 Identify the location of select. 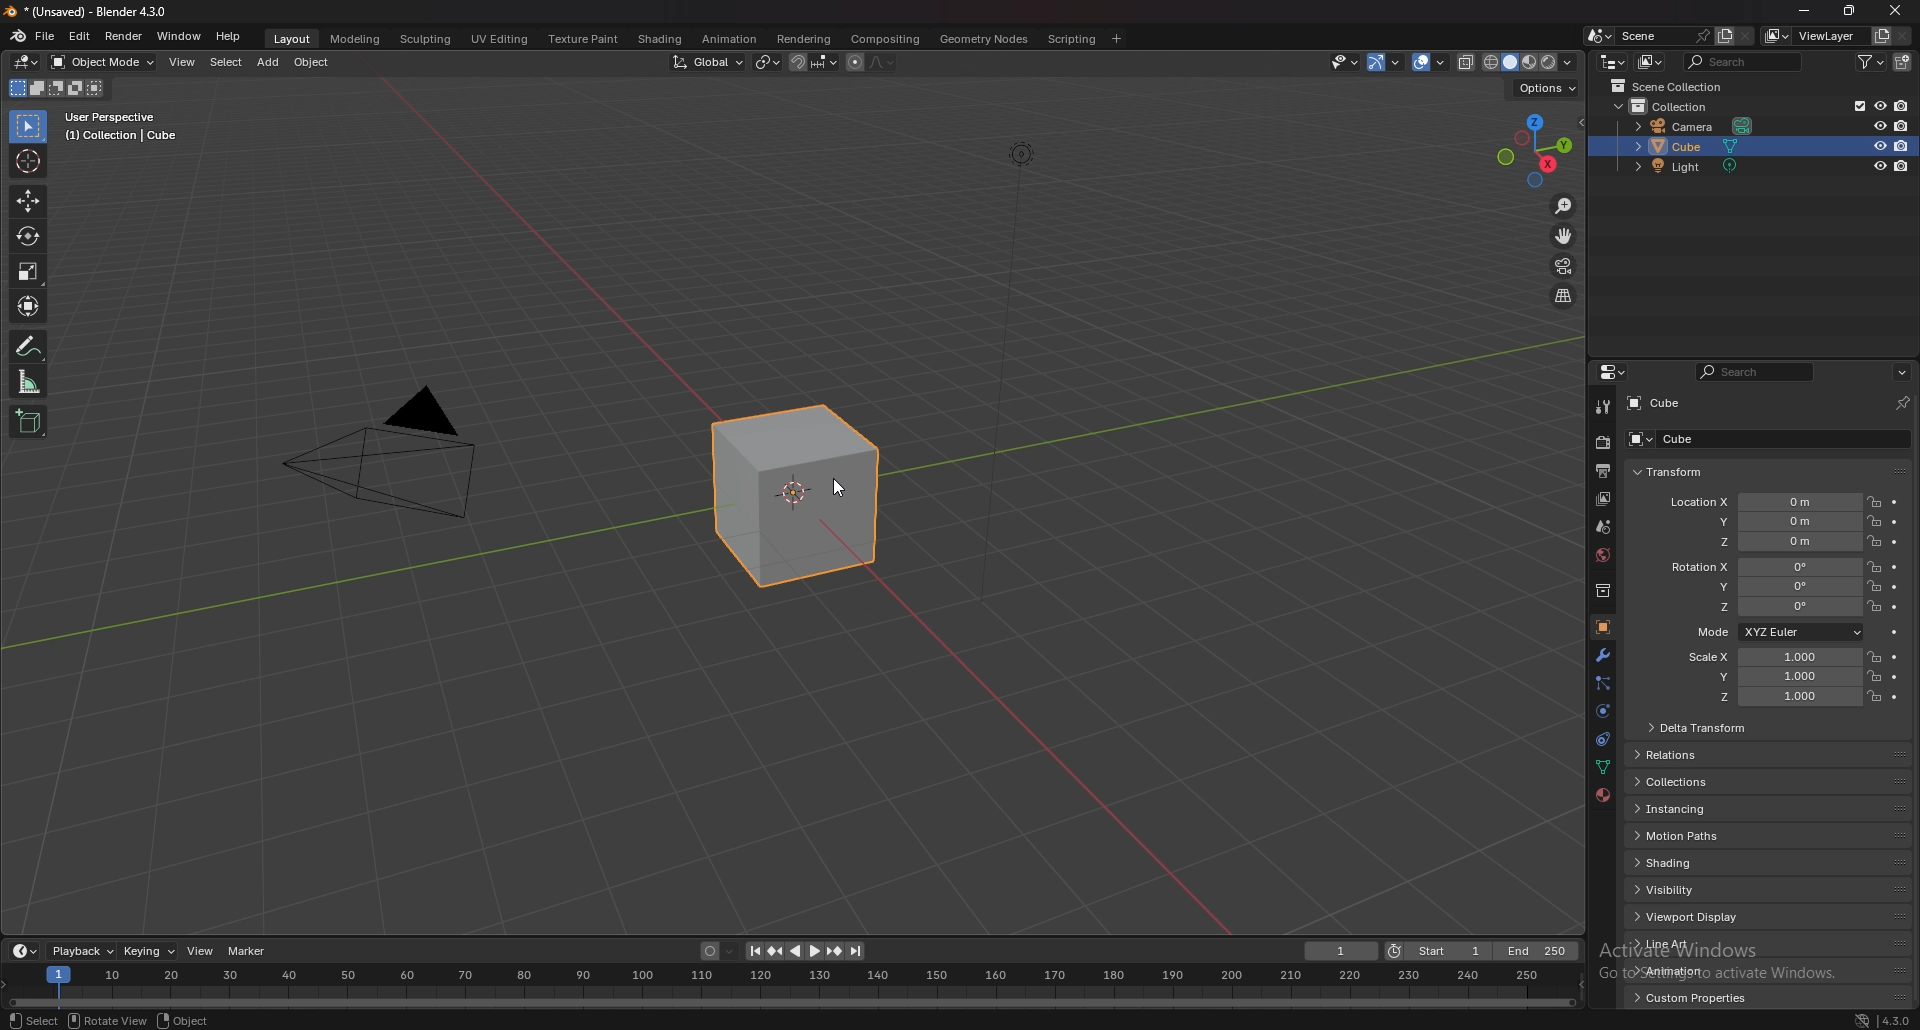
(29, 126).